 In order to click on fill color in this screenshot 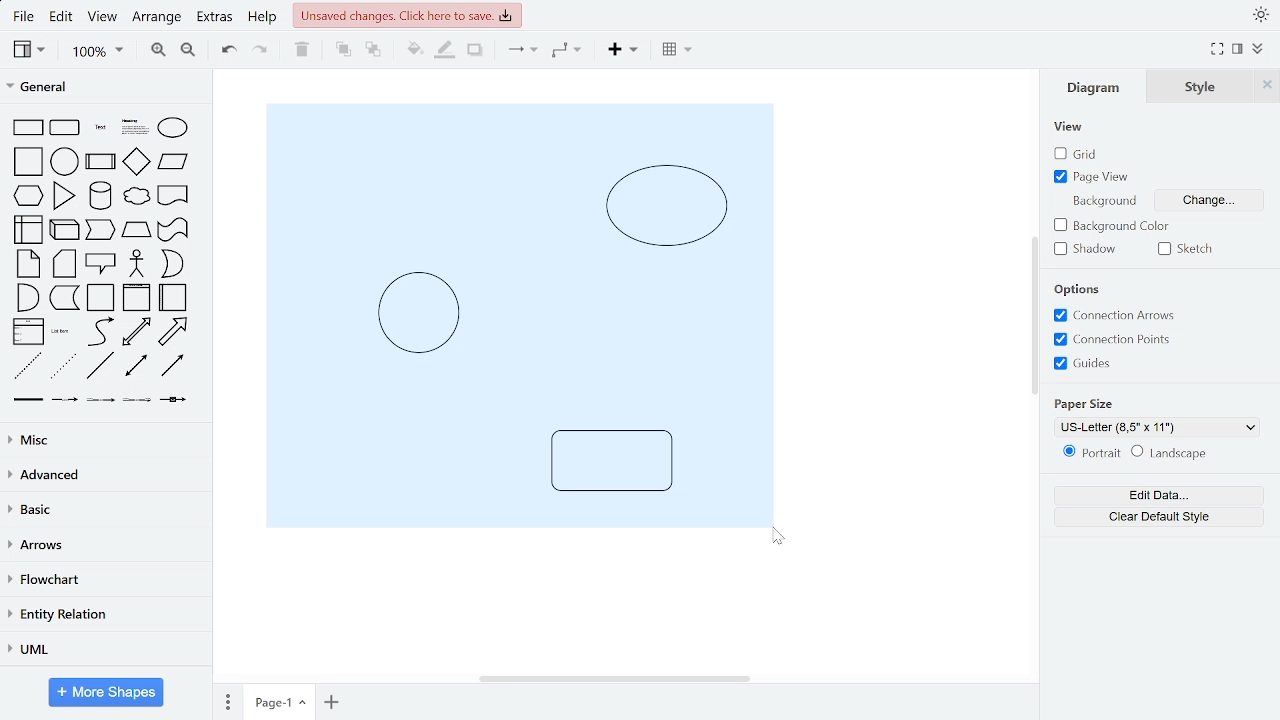, I will do `click(409, 50)`.